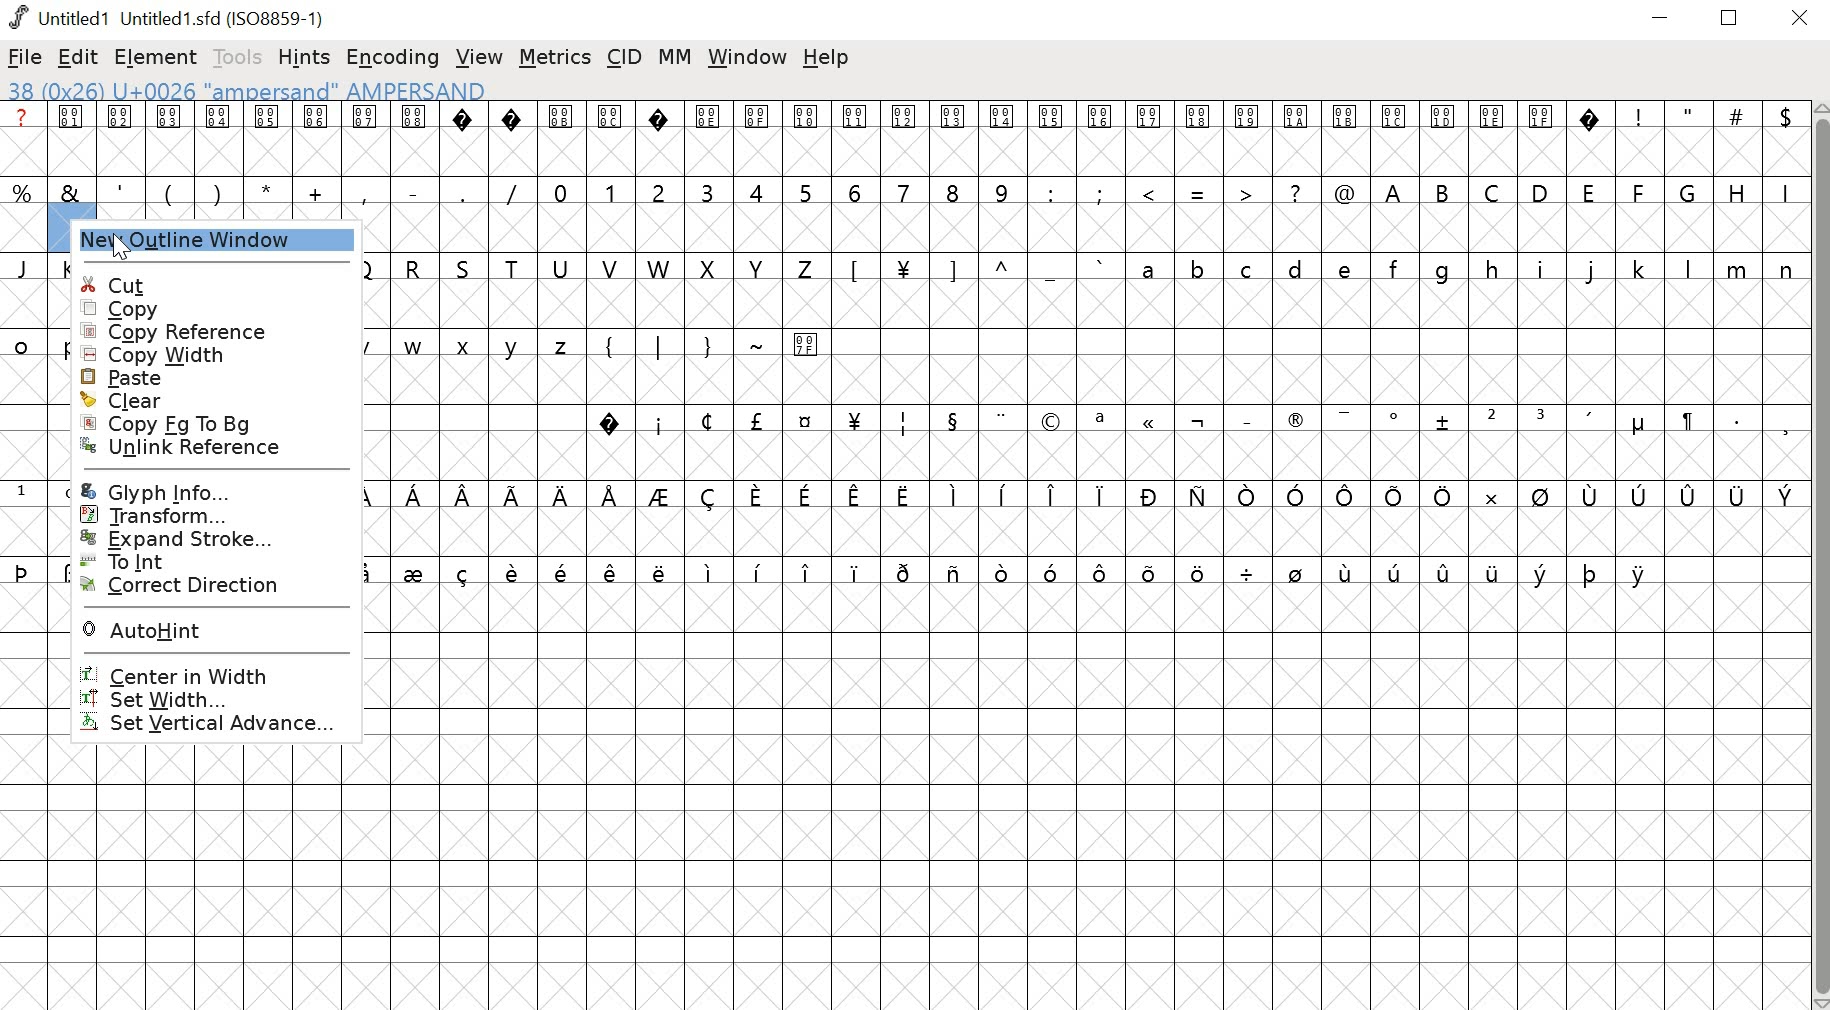 This screenshot has width=1830, height=1010. What do you see at coordinates (1150, 139) in the screenshot?
I see `0017` at bounding box center [1150, 139].